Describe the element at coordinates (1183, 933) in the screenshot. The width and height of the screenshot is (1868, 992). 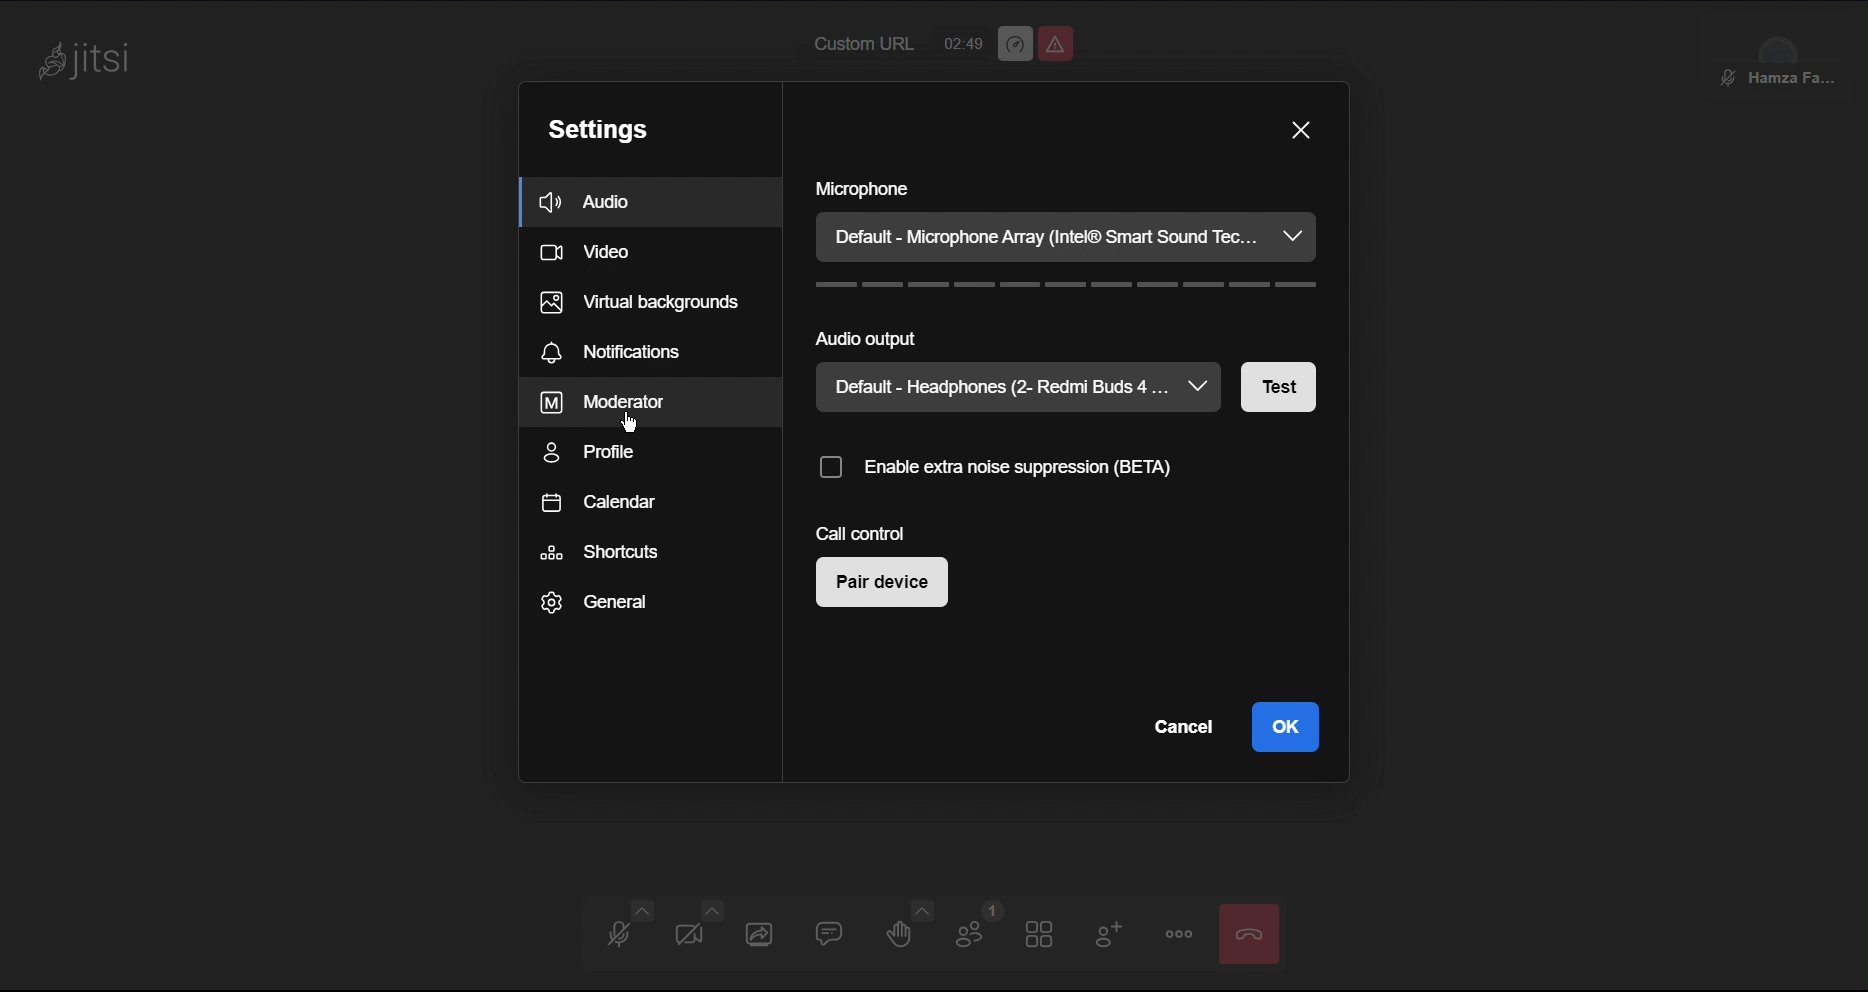
I see `More` at that location.